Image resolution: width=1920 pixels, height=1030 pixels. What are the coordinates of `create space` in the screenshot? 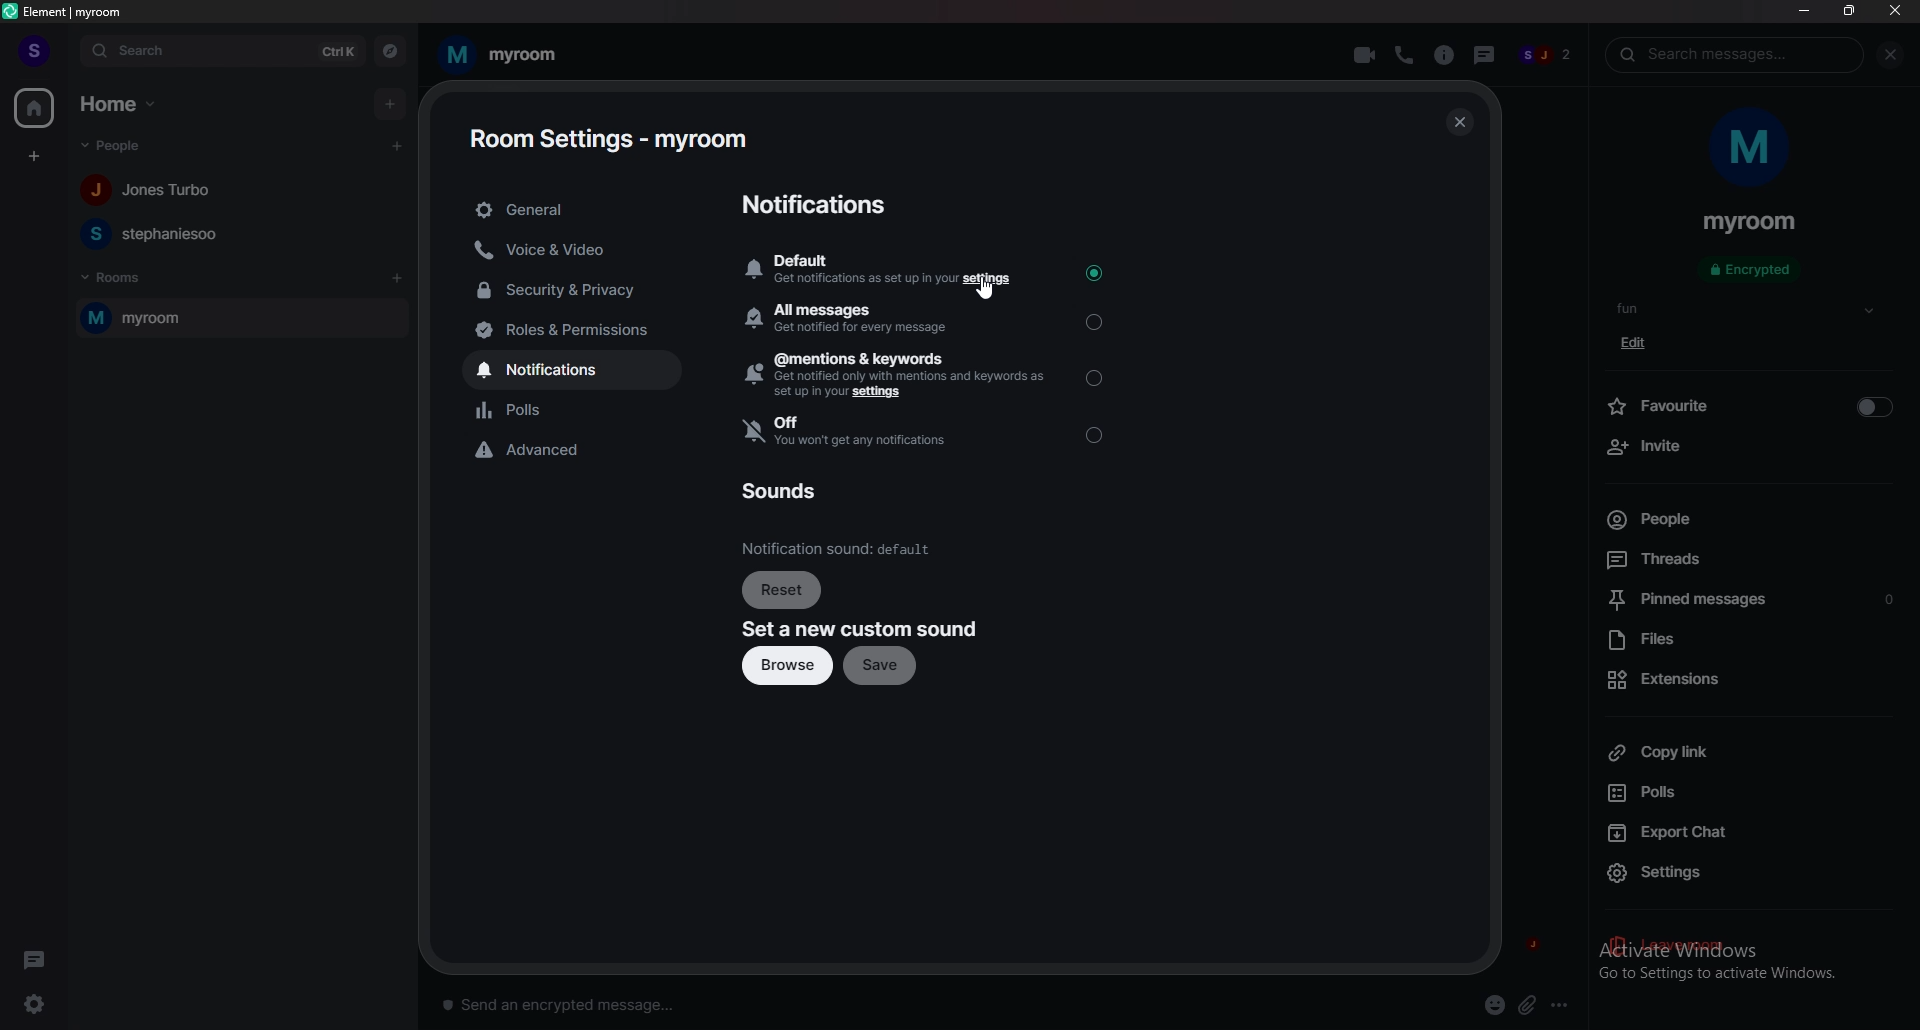 It's located at (33, 156).